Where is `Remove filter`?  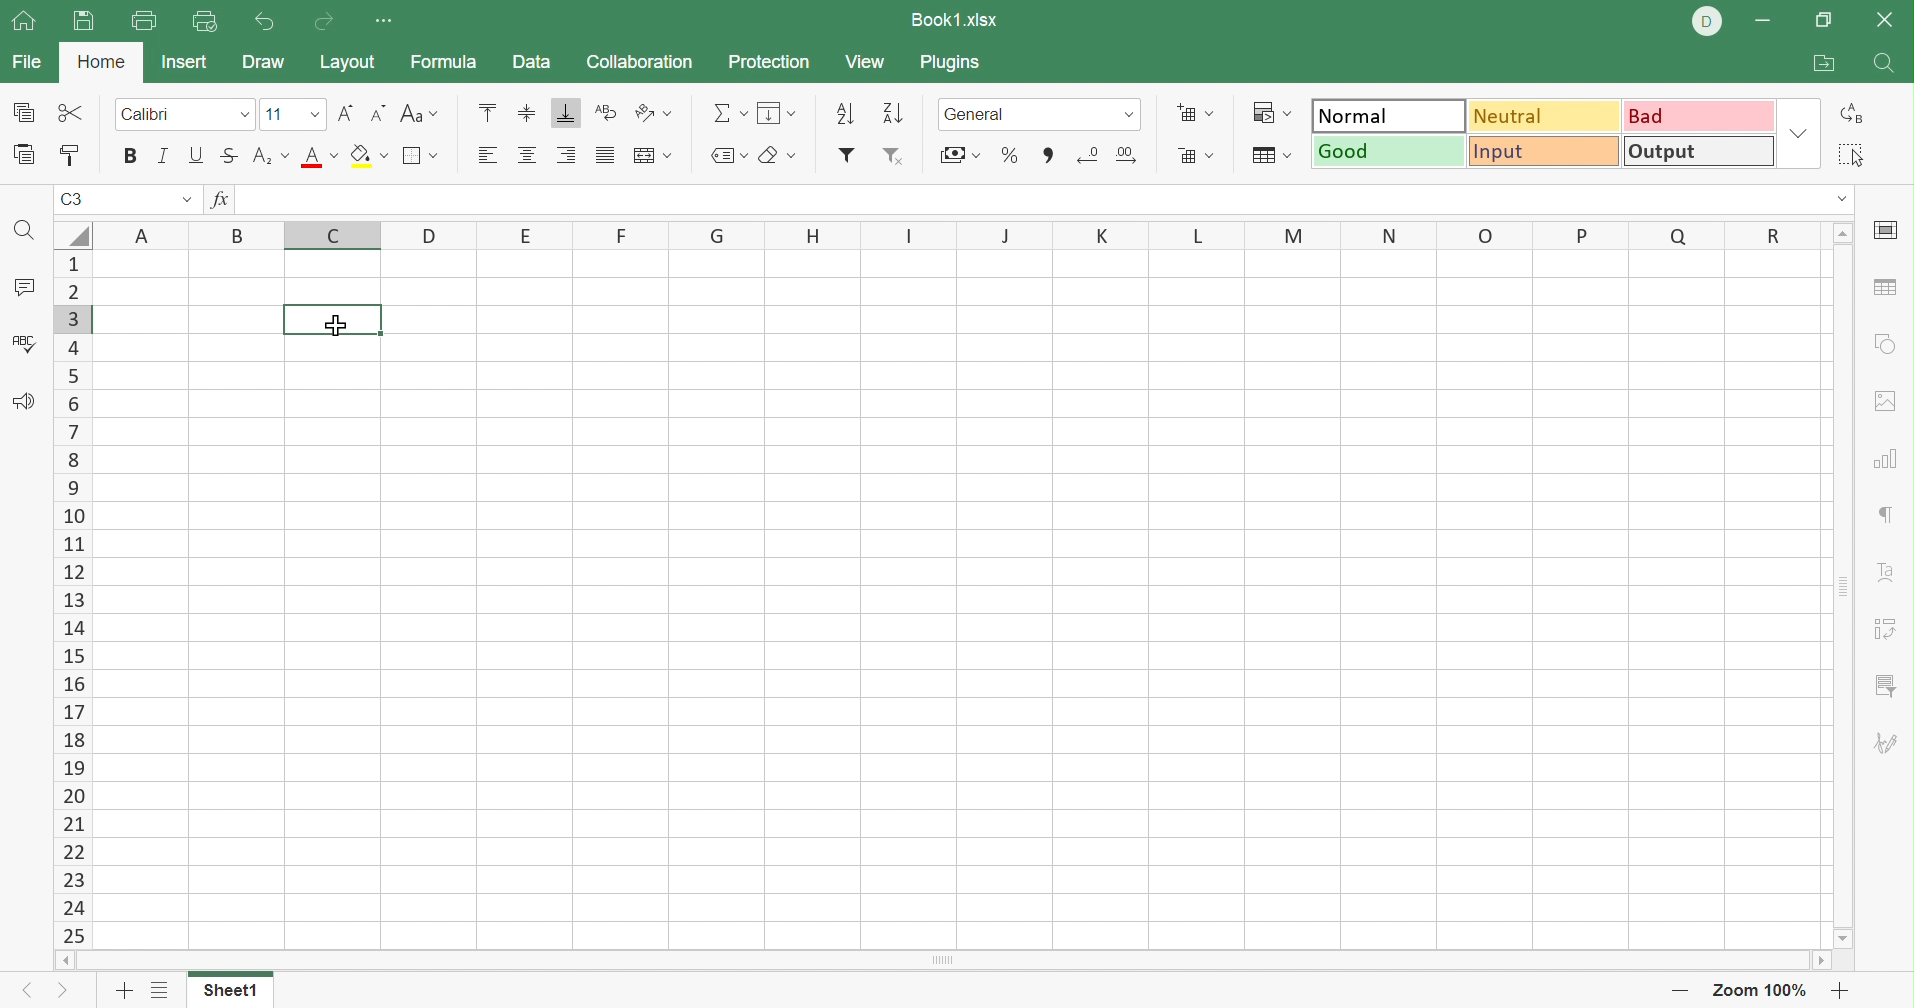 Remove filter is located at coordinates (894, 158).